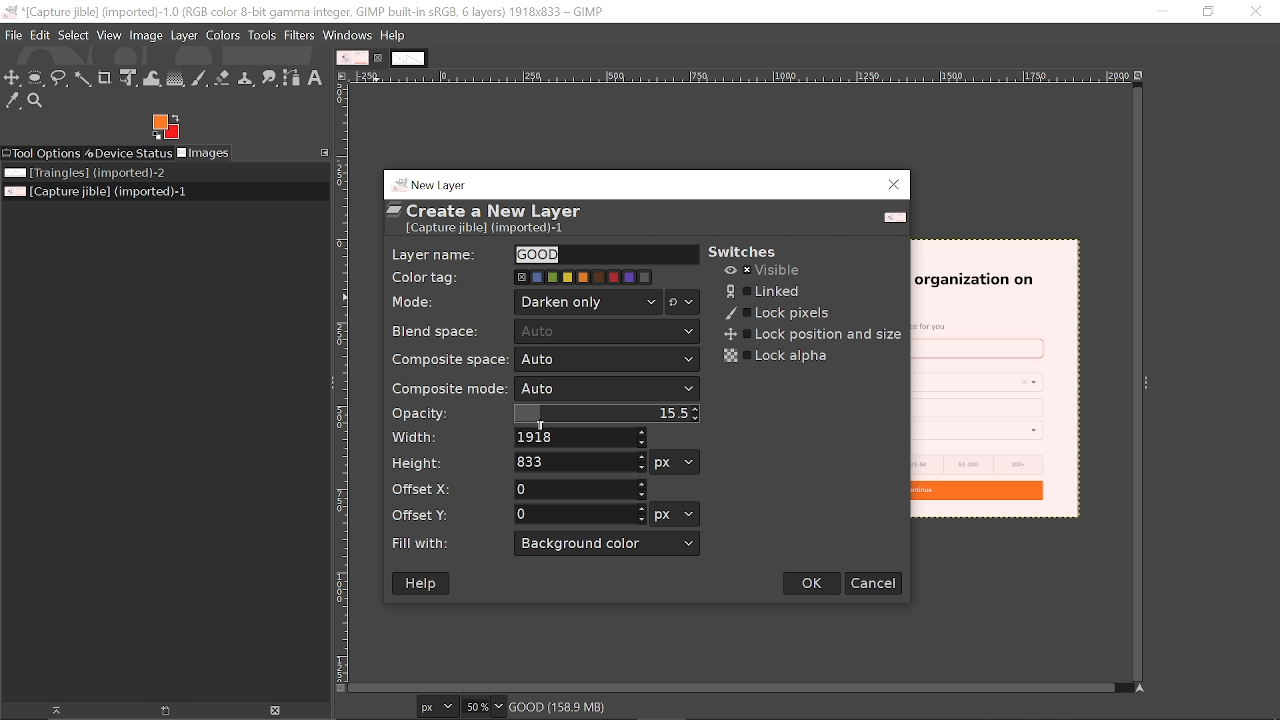 The height and width of the screenshot is (720, 1280). What do you see at coordinates (270, 78) in the screenshot?
I see `Smudge tool` at bounding box center [270, 78].